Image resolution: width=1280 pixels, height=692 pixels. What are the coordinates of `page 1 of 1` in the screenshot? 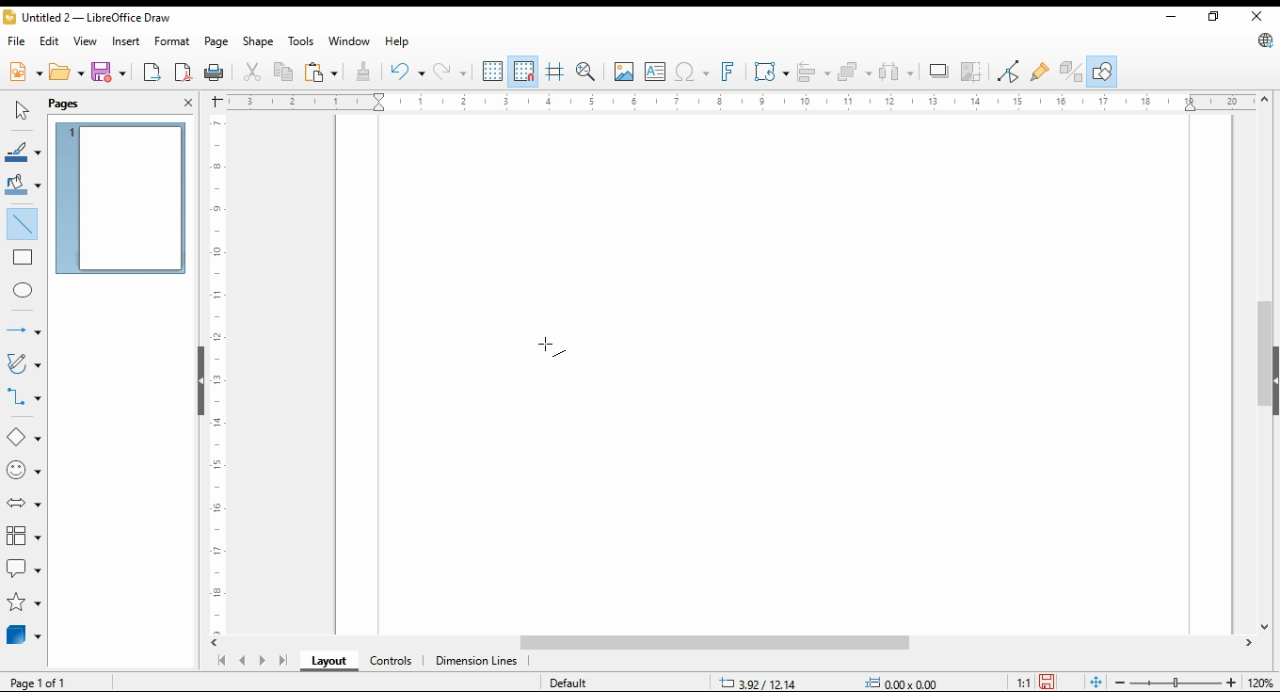 It's located at (40, 682).